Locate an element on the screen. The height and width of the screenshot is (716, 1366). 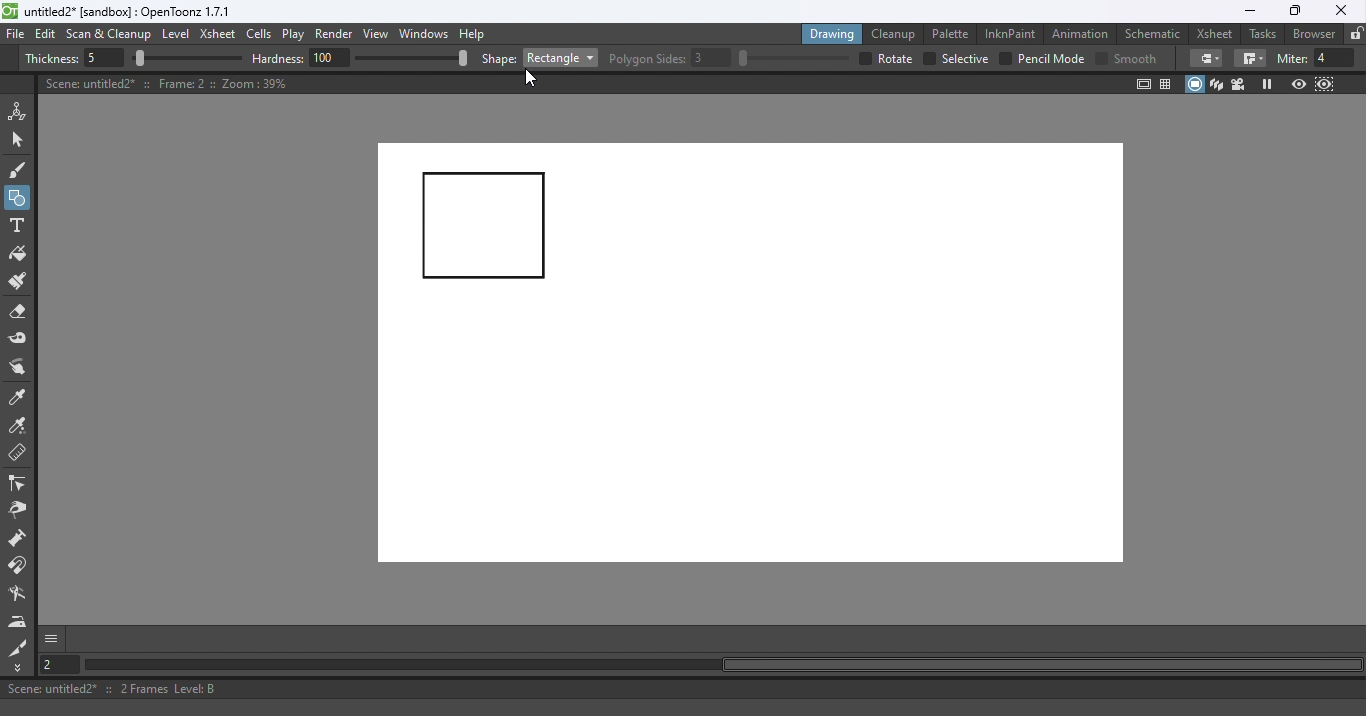
Freeze is located at coordinates (1267, 84).